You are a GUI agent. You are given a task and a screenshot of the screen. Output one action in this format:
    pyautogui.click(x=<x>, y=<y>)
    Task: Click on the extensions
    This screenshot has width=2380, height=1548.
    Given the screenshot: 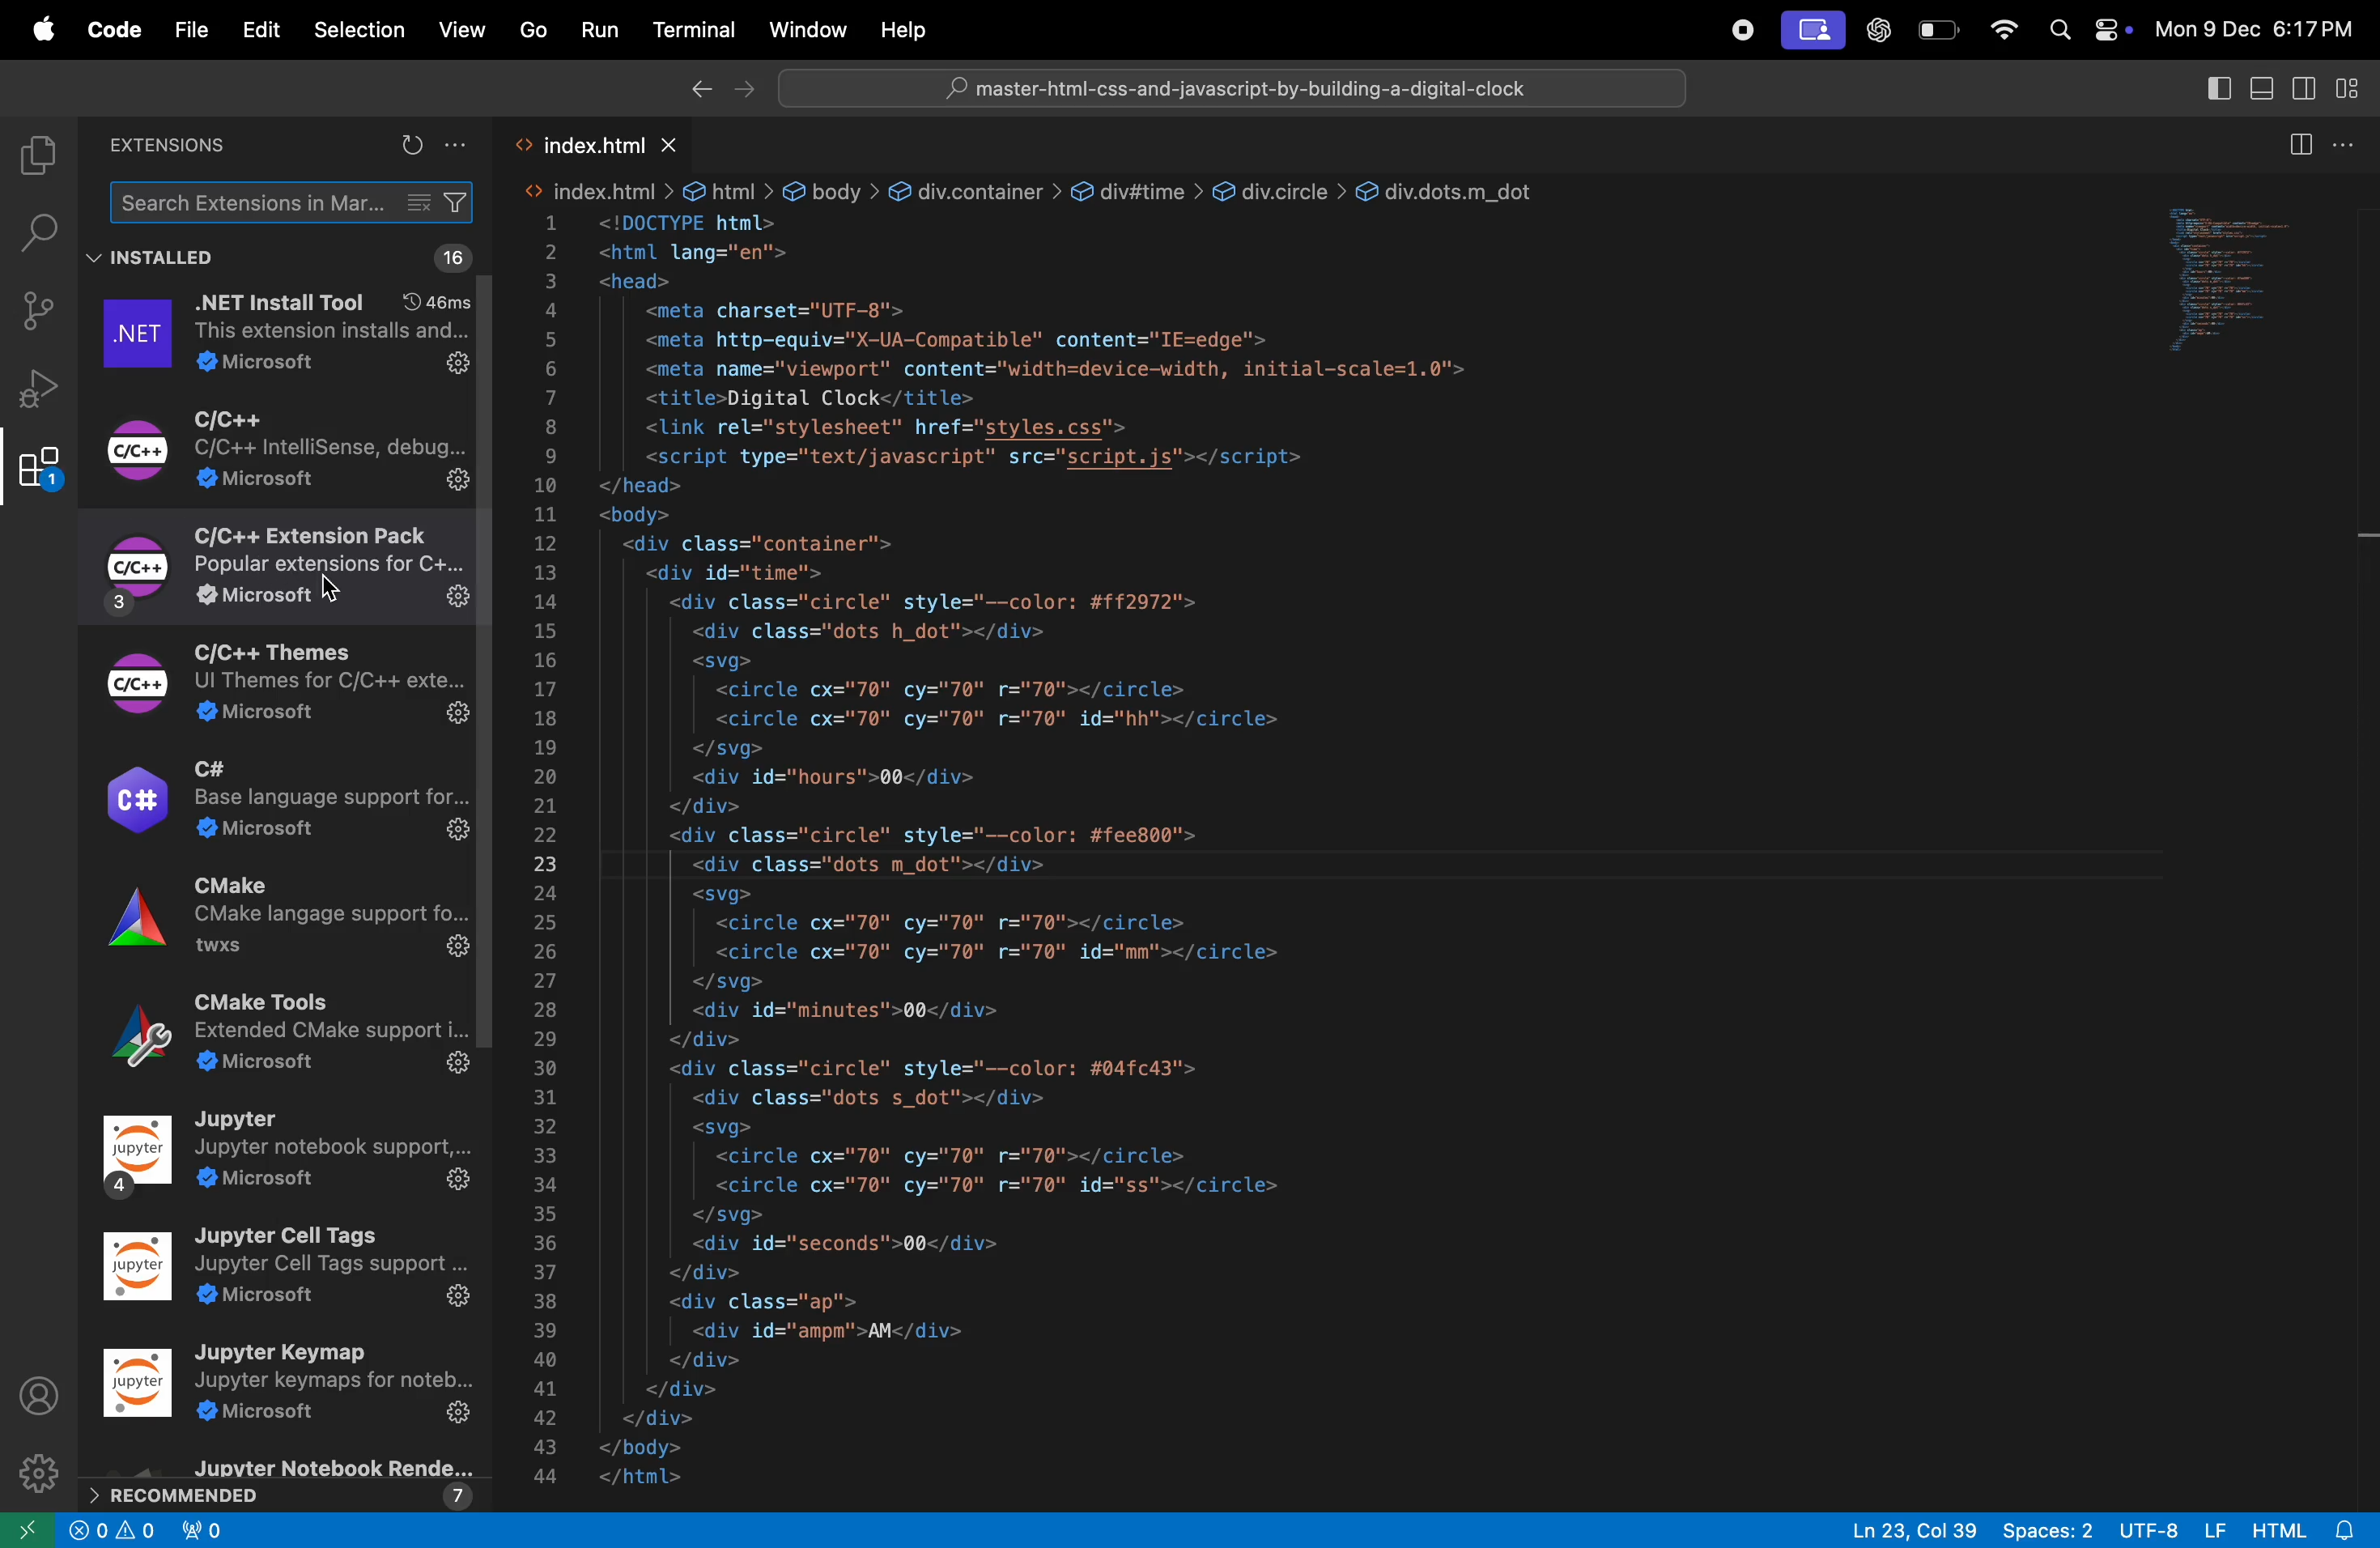 What is the action you would take?
    pyautogui.click(x=169, y=147)
    